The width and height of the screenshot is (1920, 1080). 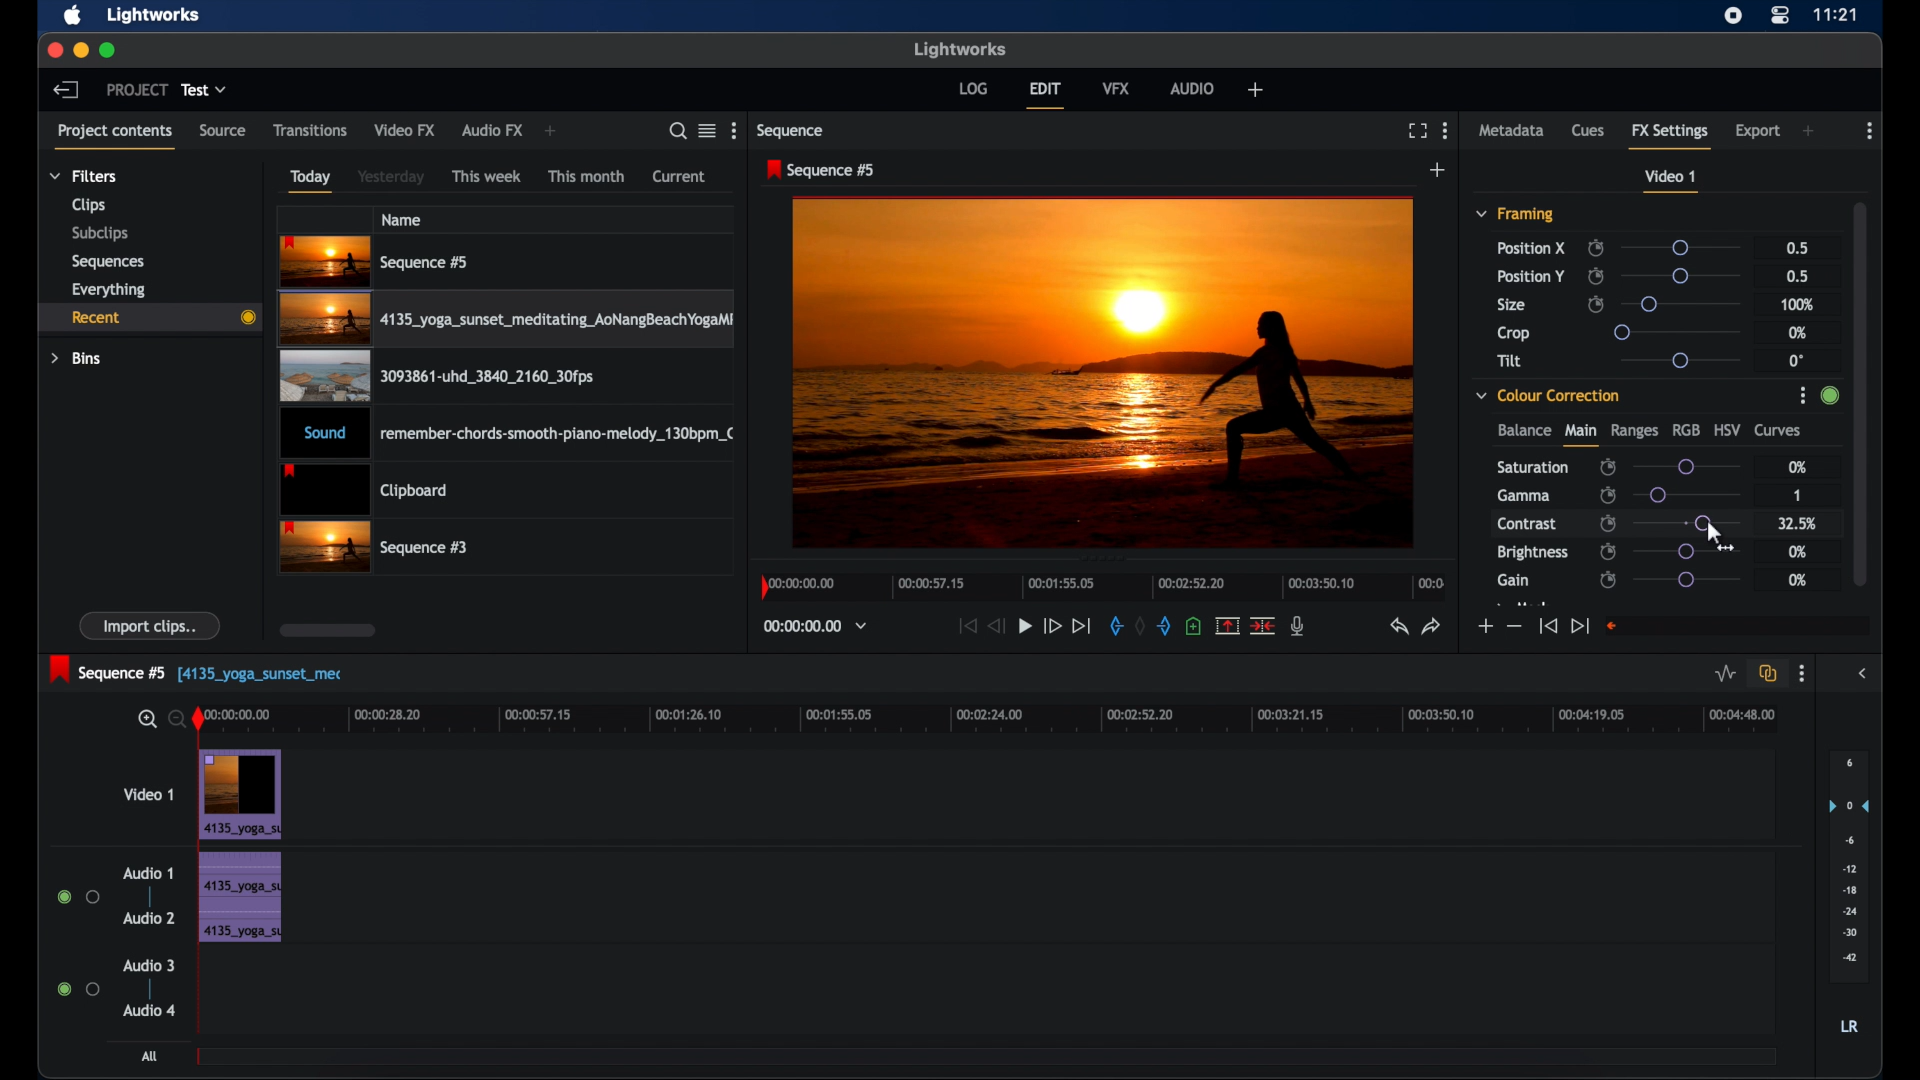 What do you see at coordinates (391, 177) in the screenshot?
I see `yesterday` at bounding box center [391, 177].